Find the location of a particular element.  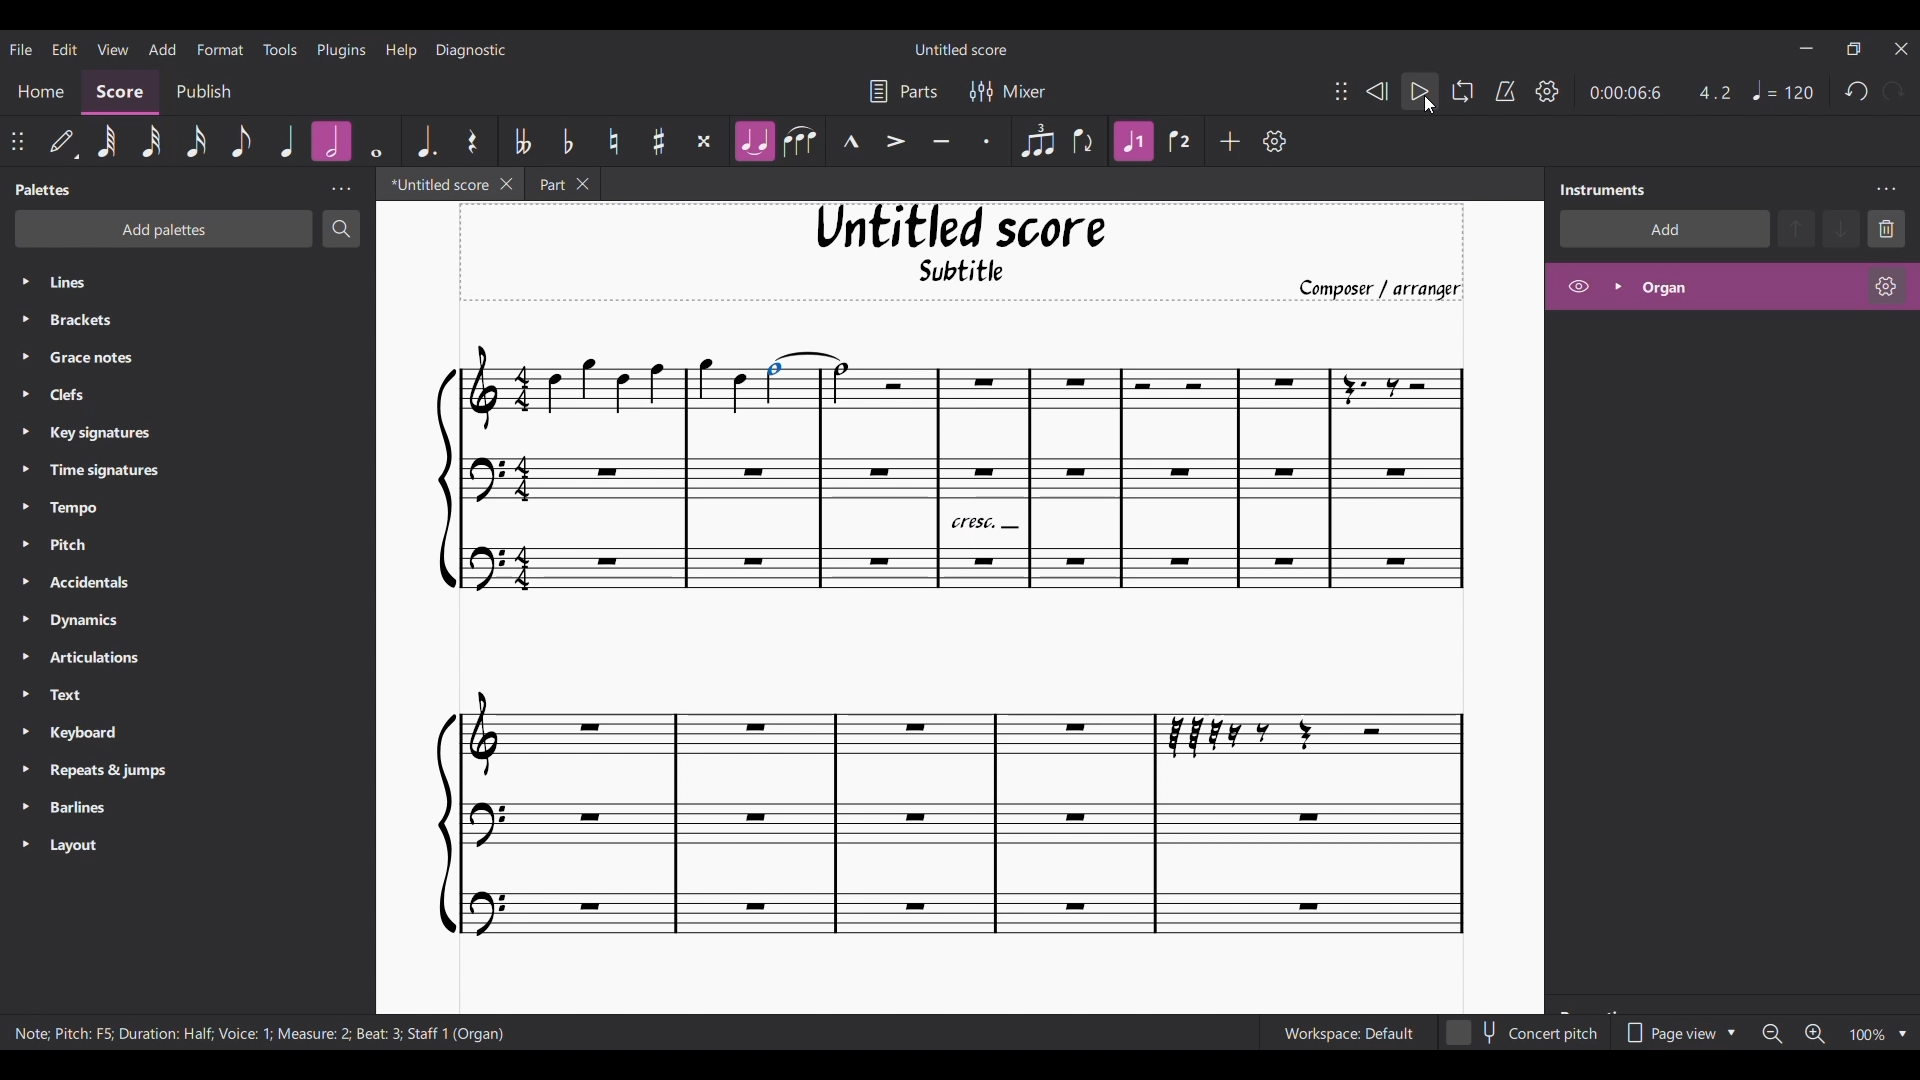

Toggle double sharp is located at coordinates (704, 142).